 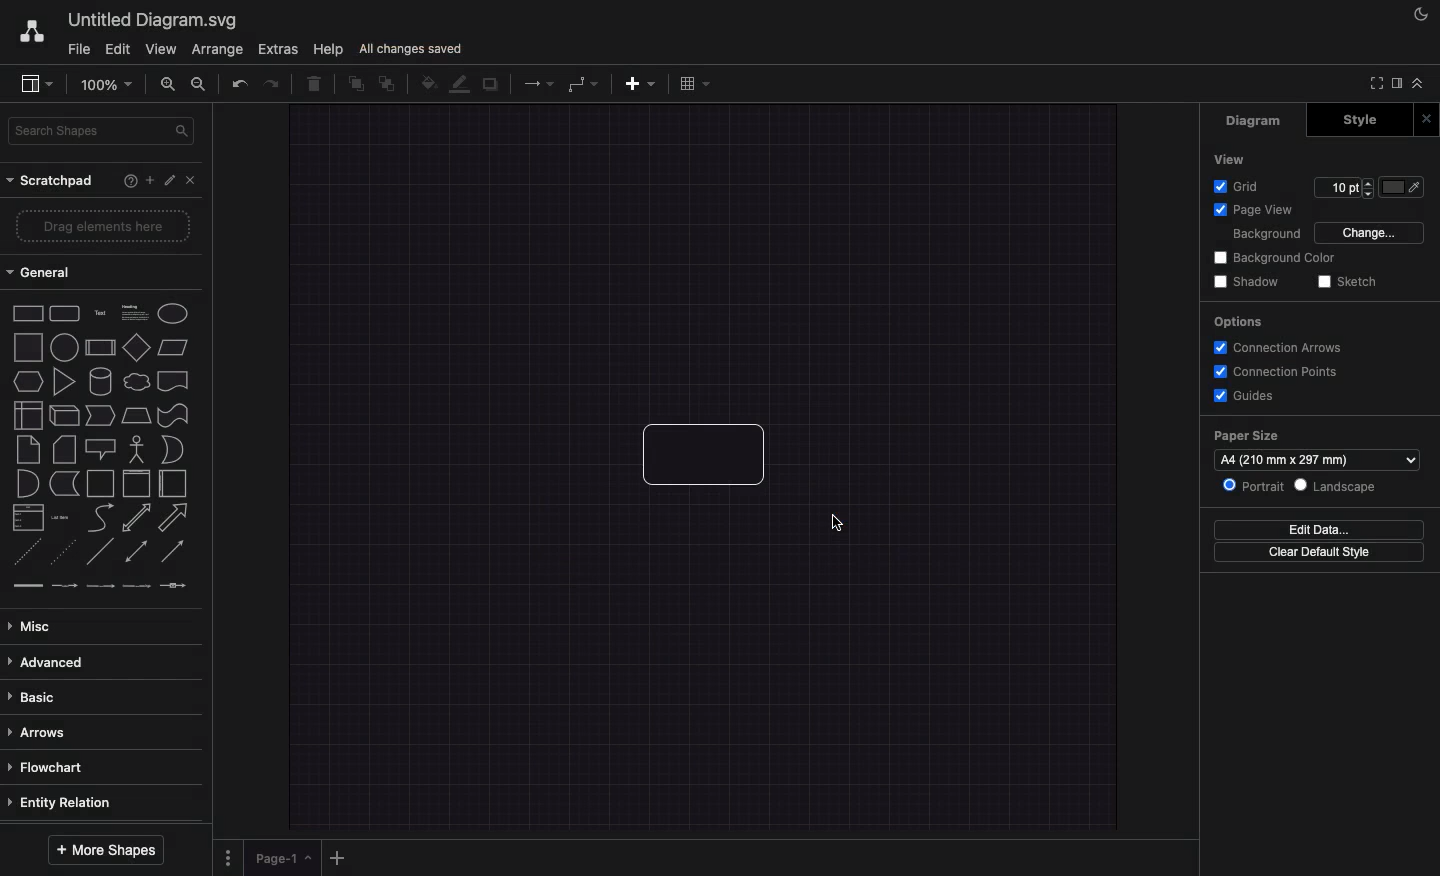 I want to click on Diagram, so click(x=1256, y=120).